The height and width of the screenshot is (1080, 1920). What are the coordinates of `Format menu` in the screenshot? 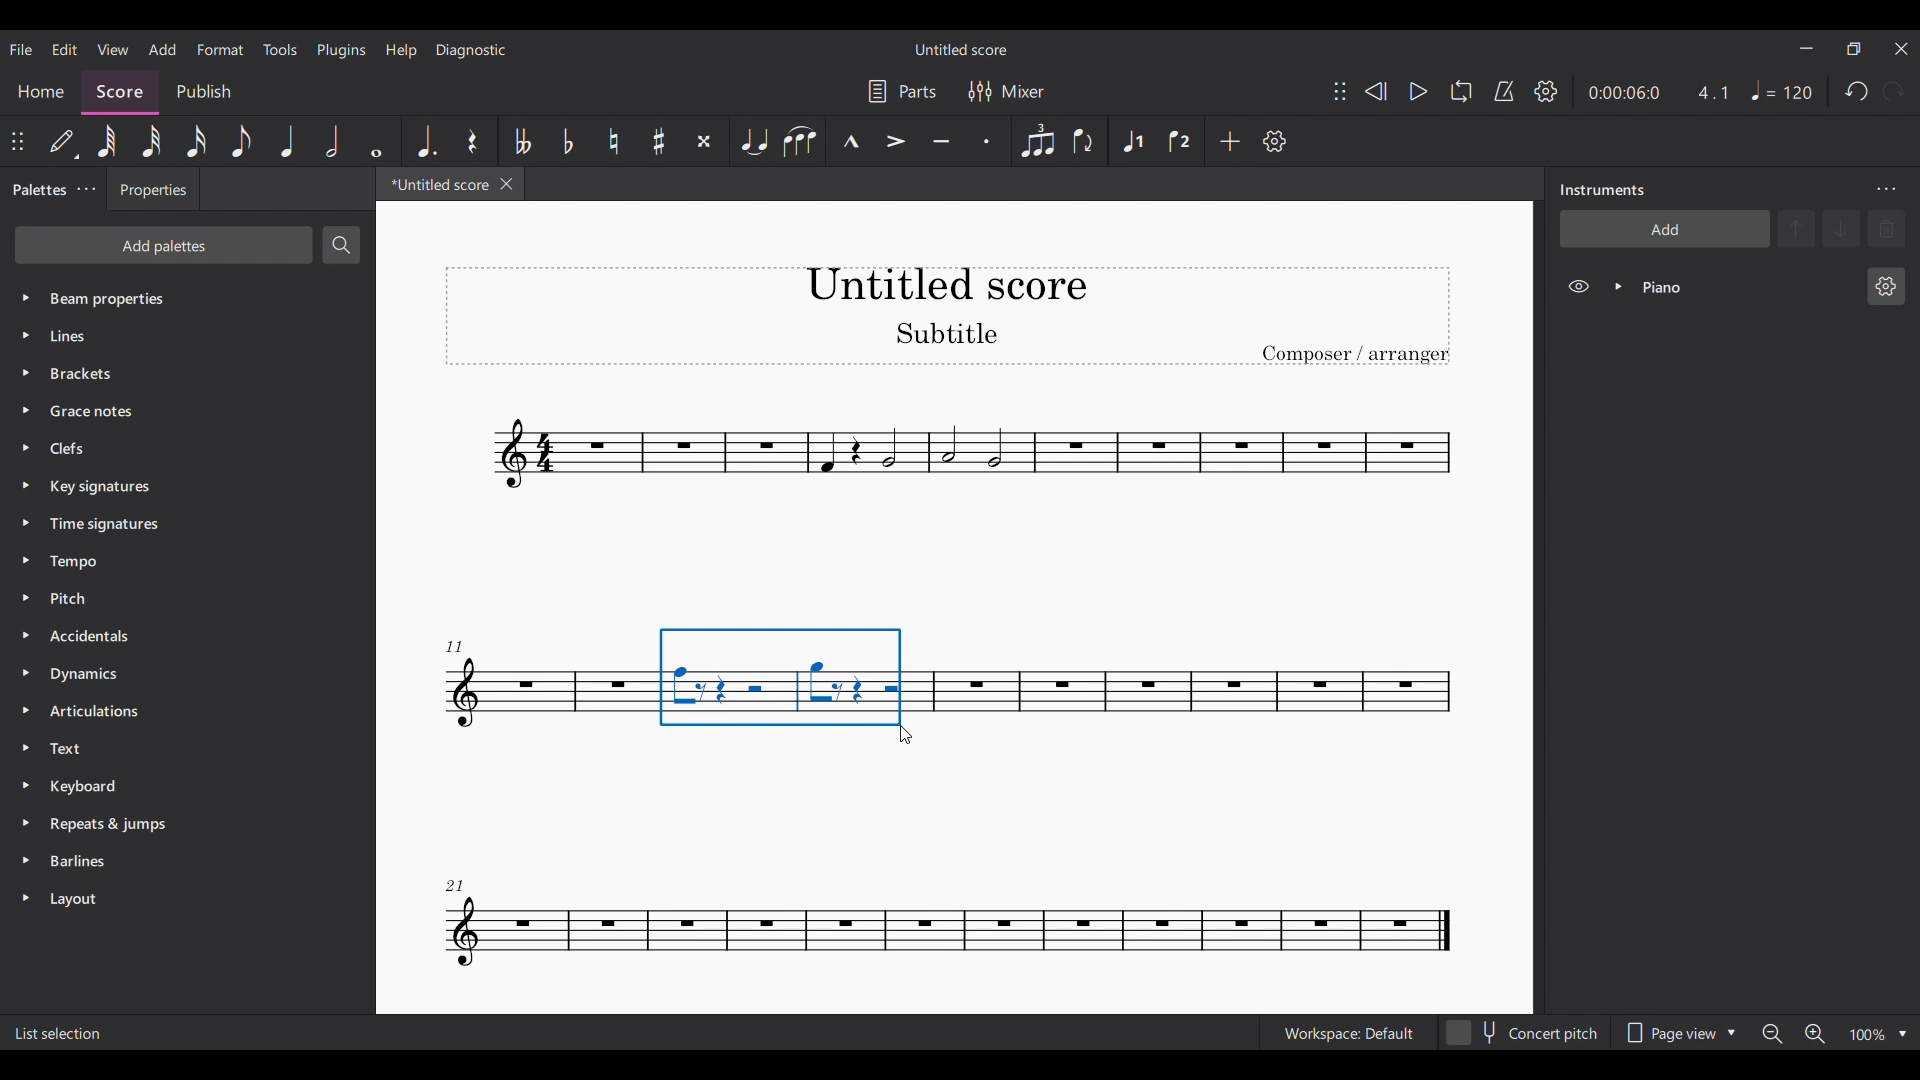 It's located at (220, 49).